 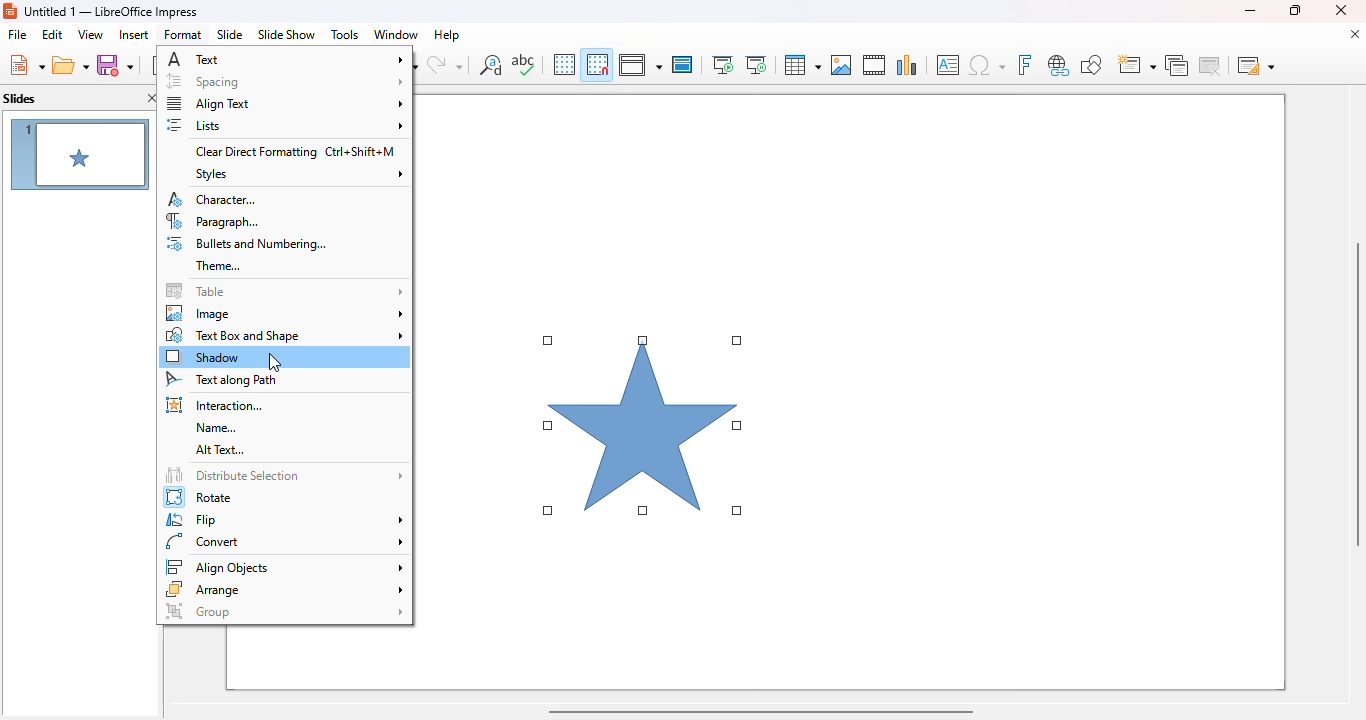 What do you see at coordinates (26, 65) in the screenshot?
I see `new` at bounding box center [26, 65].